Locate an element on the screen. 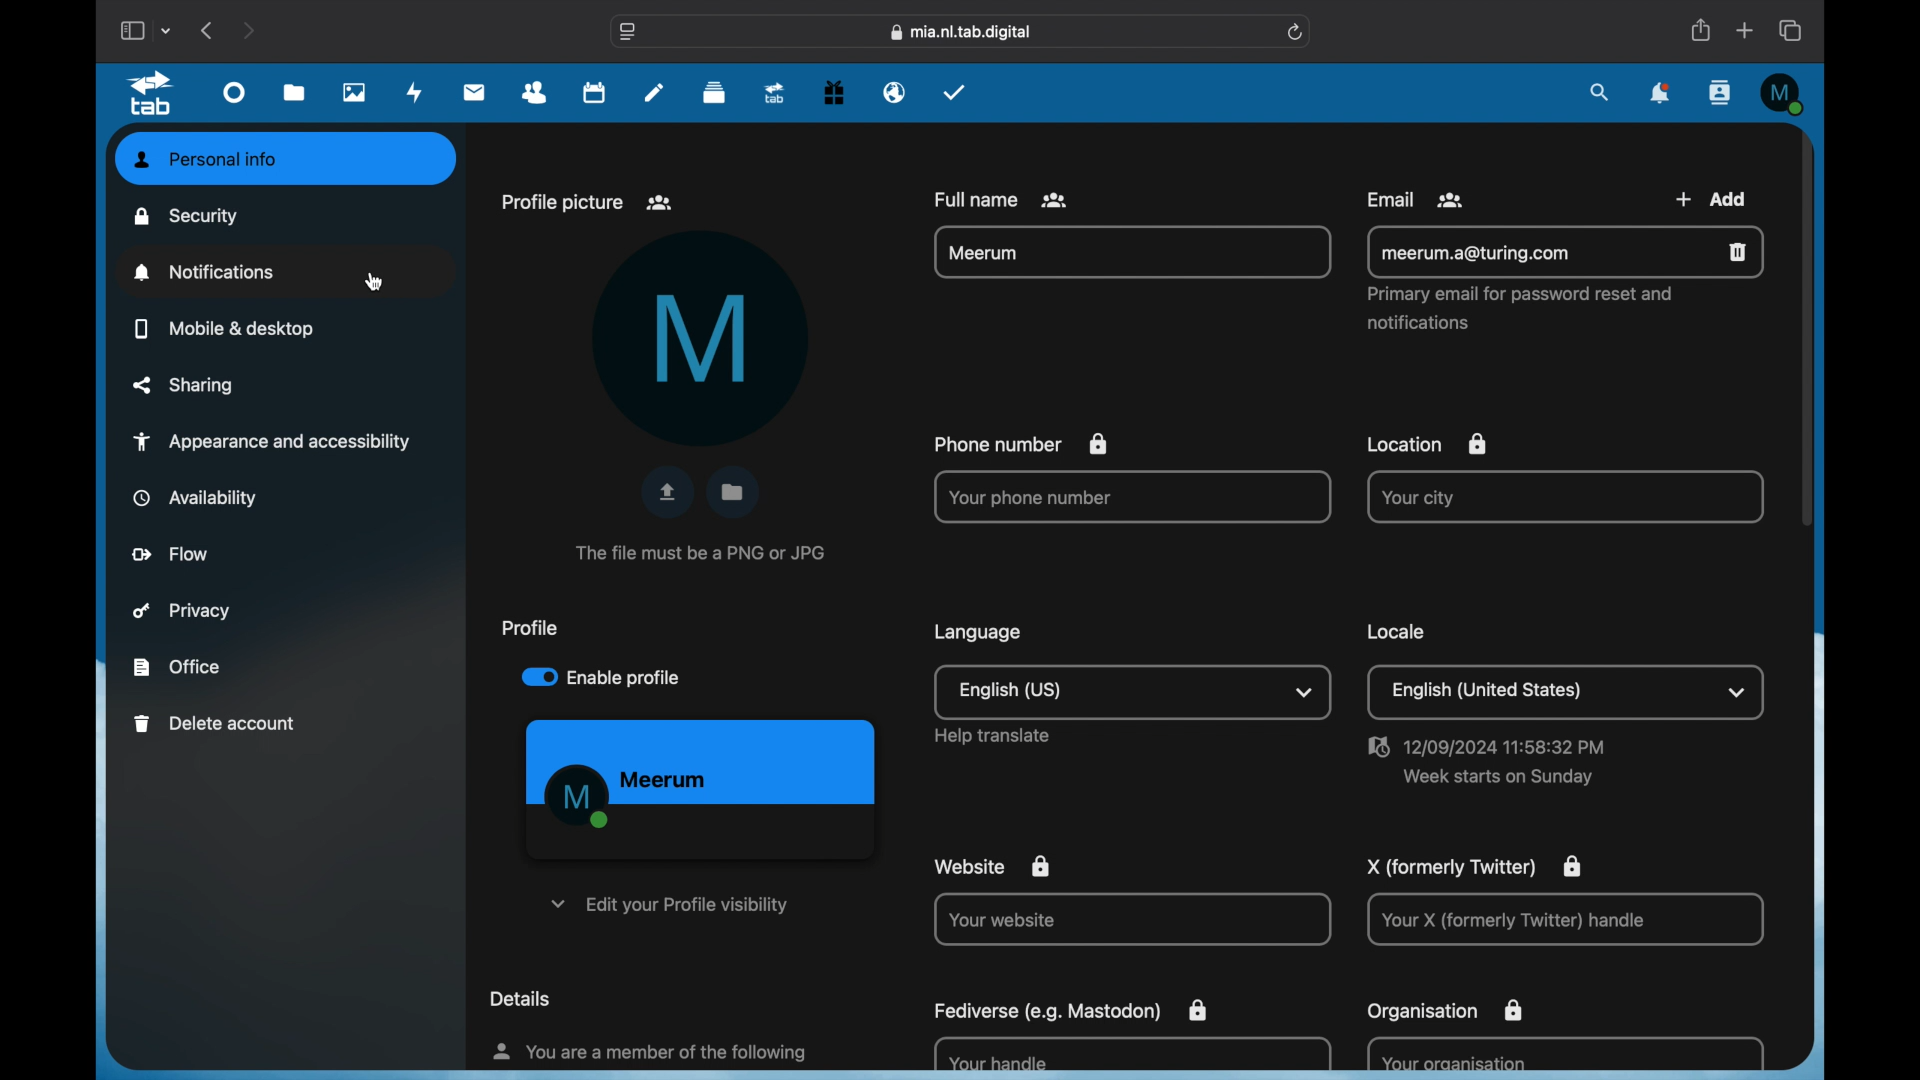 Image resolution: width=1920 pixels, height=1080 pixels. email is located at coordinates (1415, 199).